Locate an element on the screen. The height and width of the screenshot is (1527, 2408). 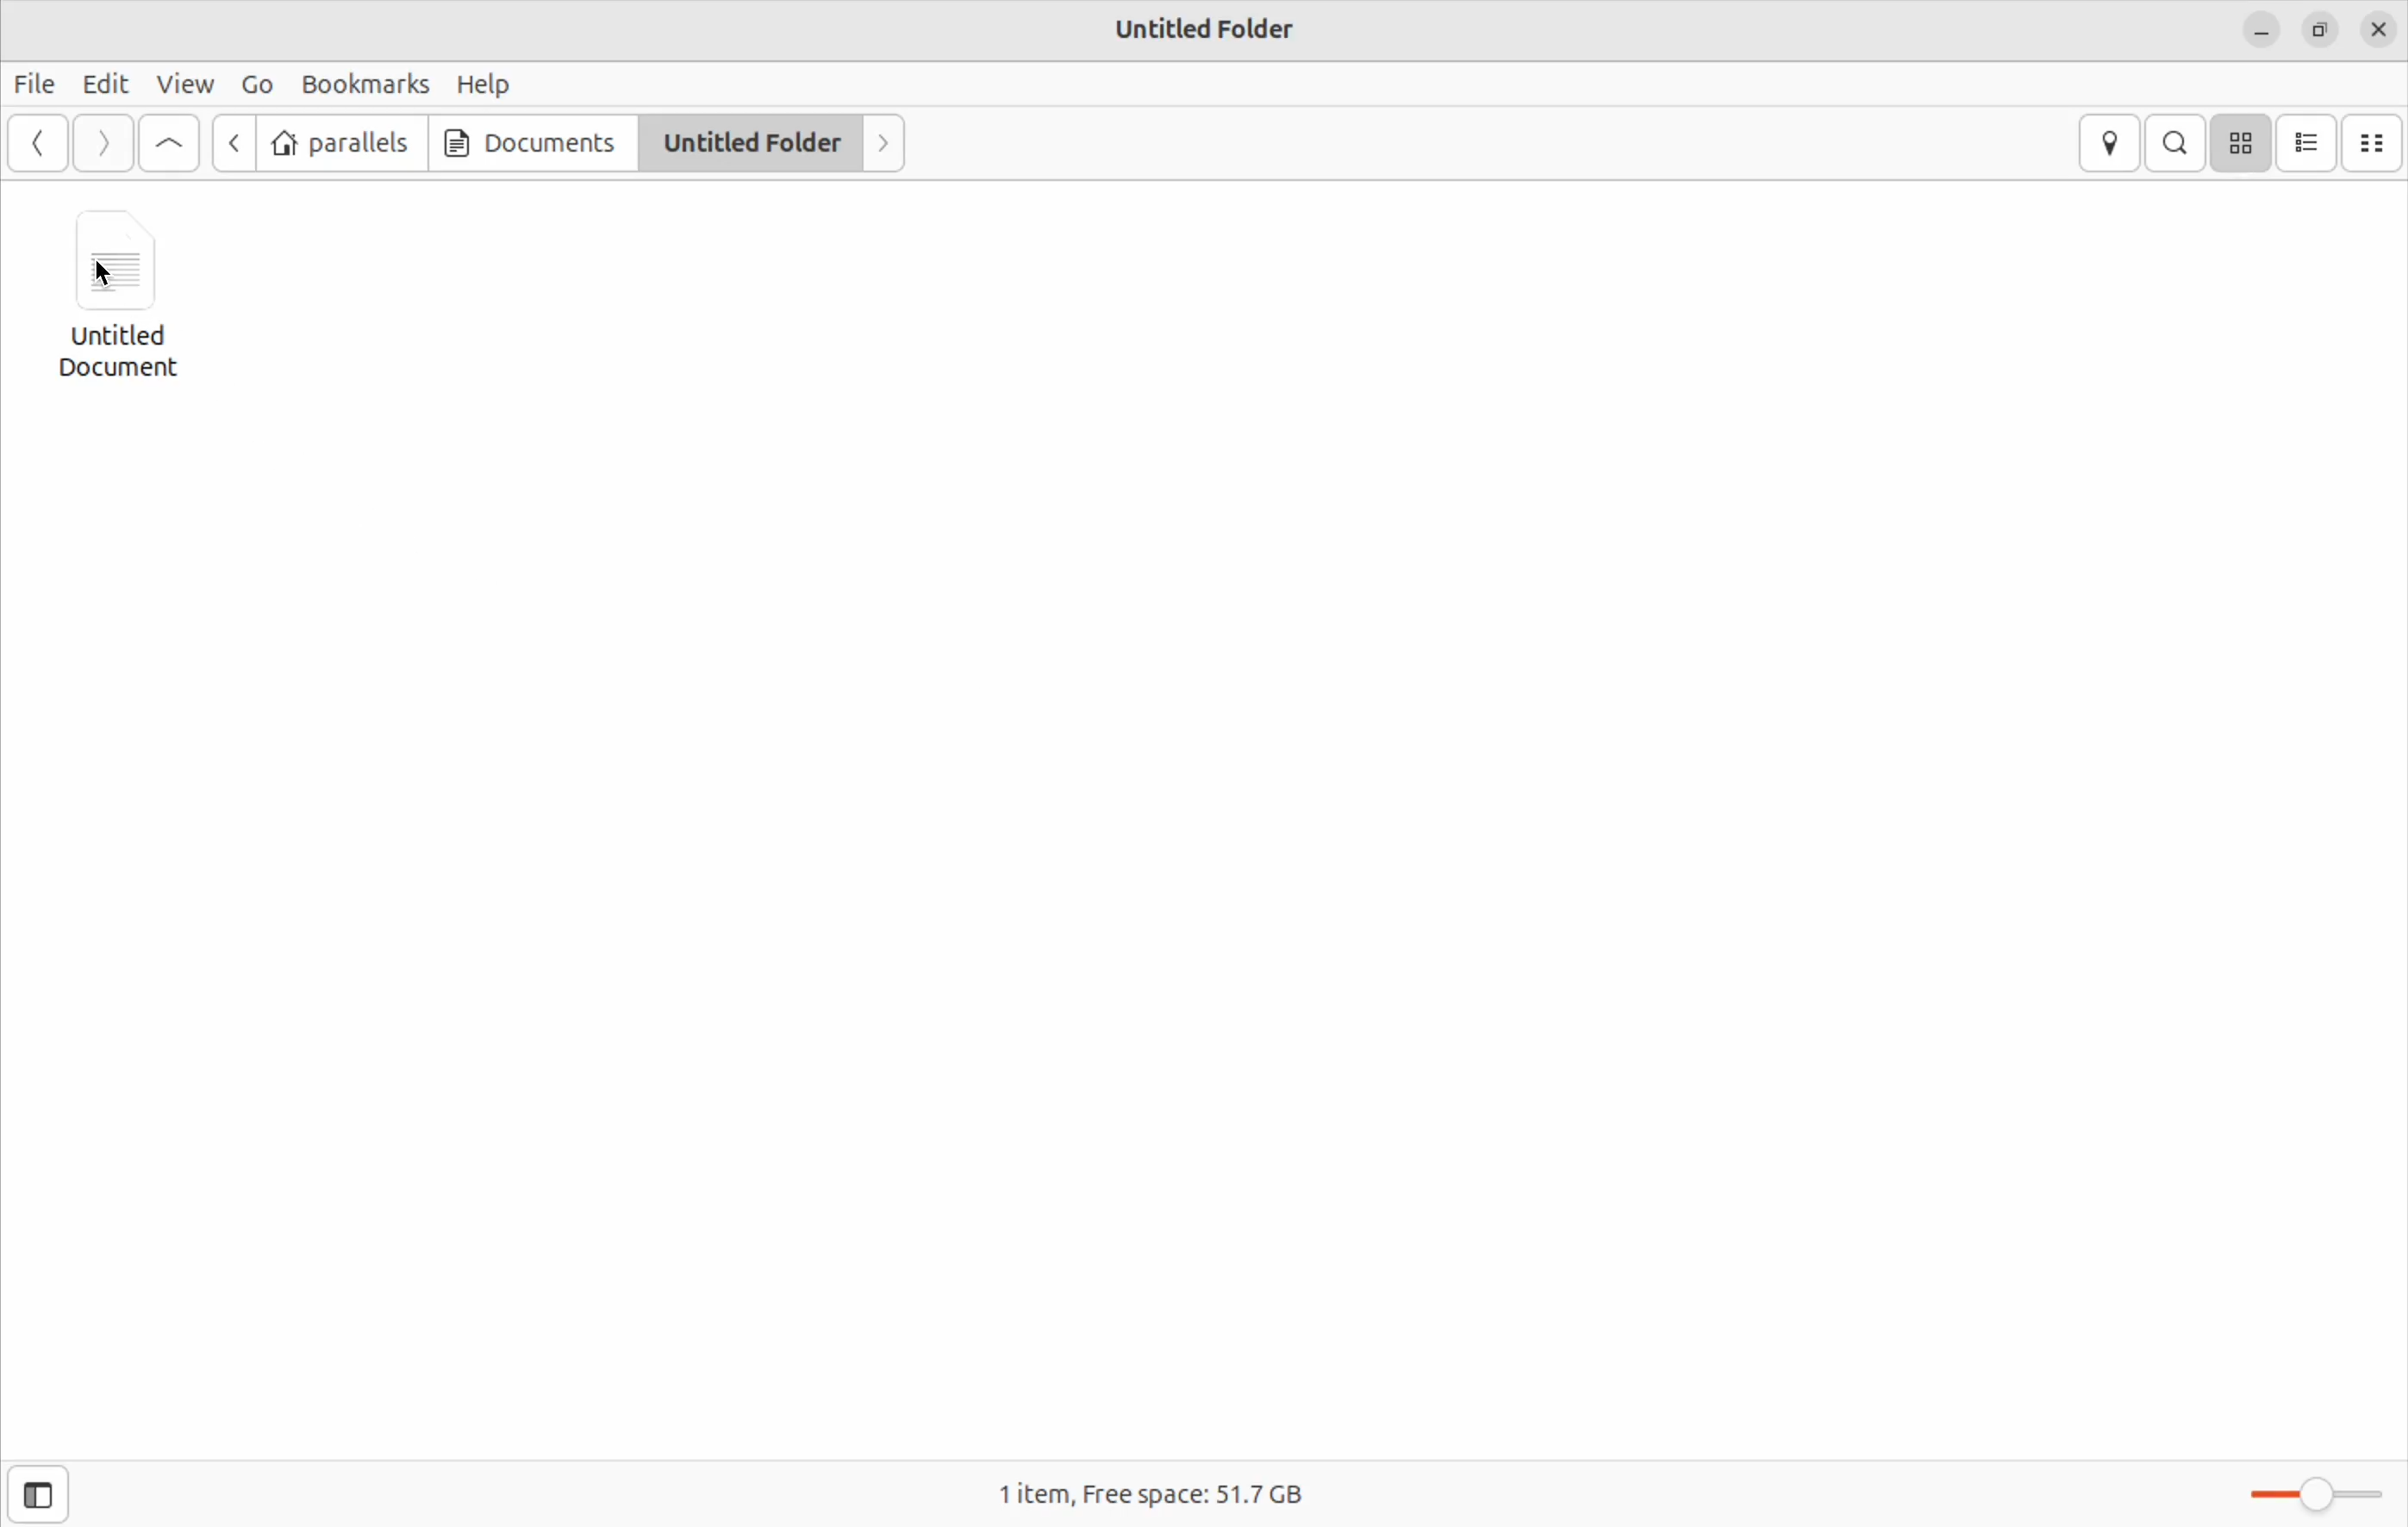
search is located at coordinates (2178, 142).